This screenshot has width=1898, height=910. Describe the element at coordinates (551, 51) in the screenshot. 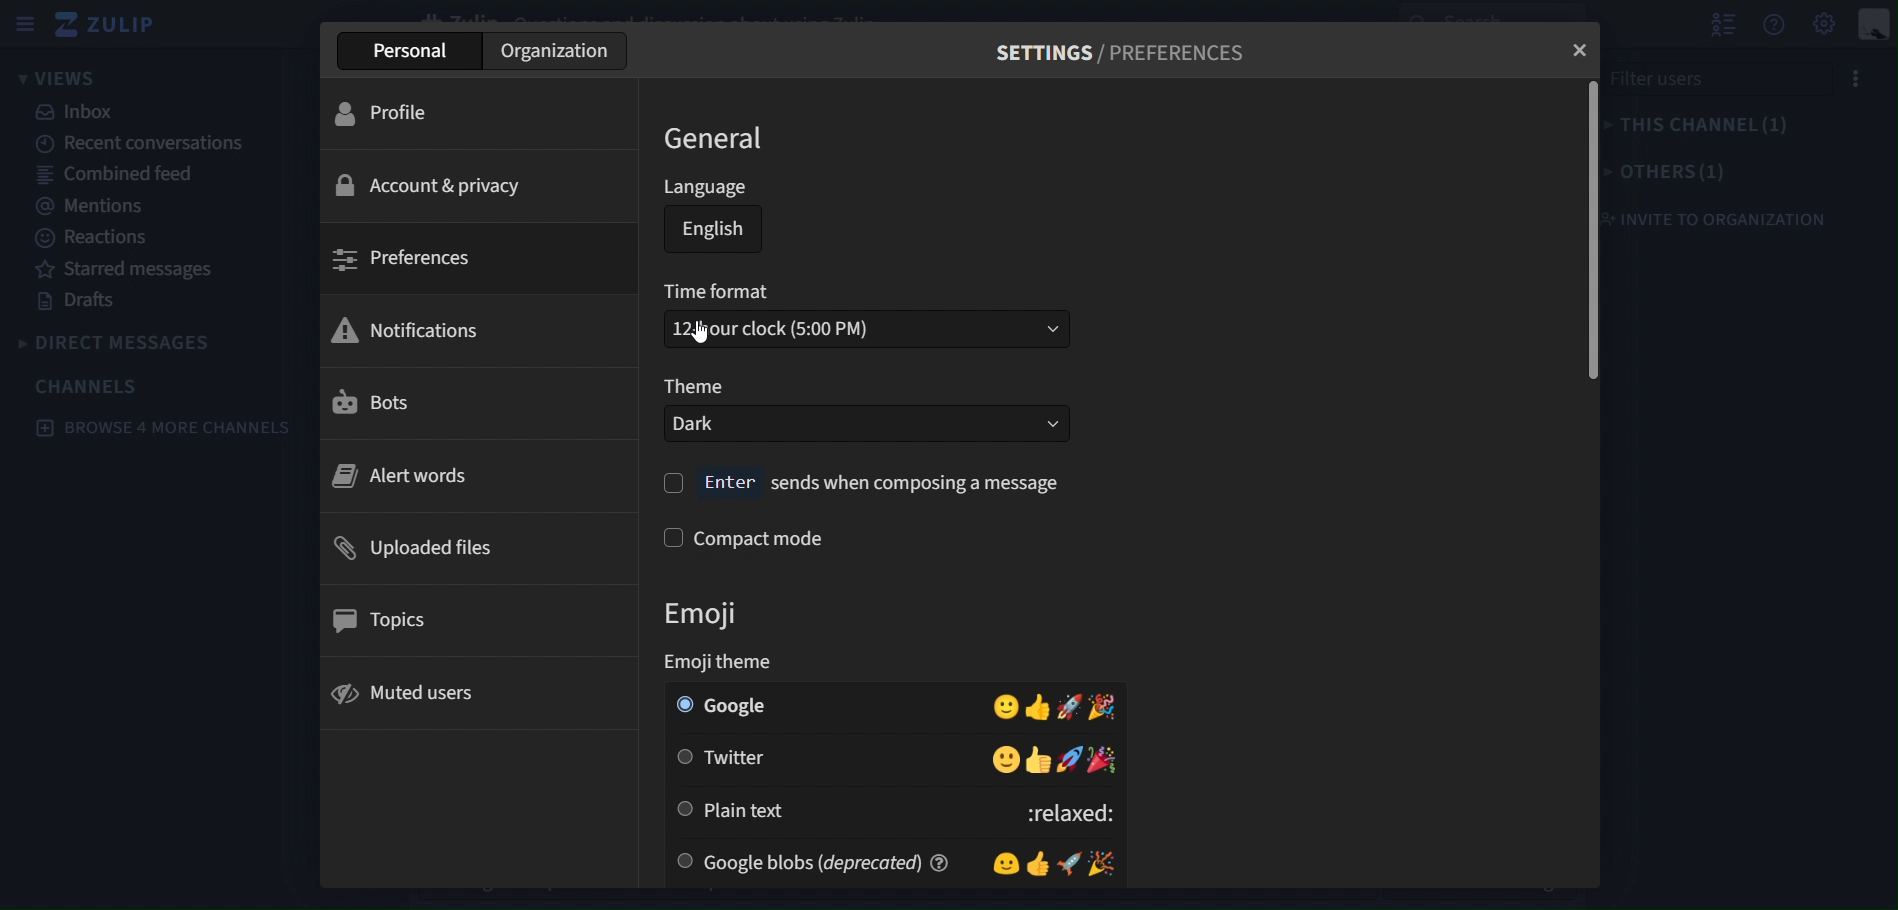

I see `Organization` at that location.